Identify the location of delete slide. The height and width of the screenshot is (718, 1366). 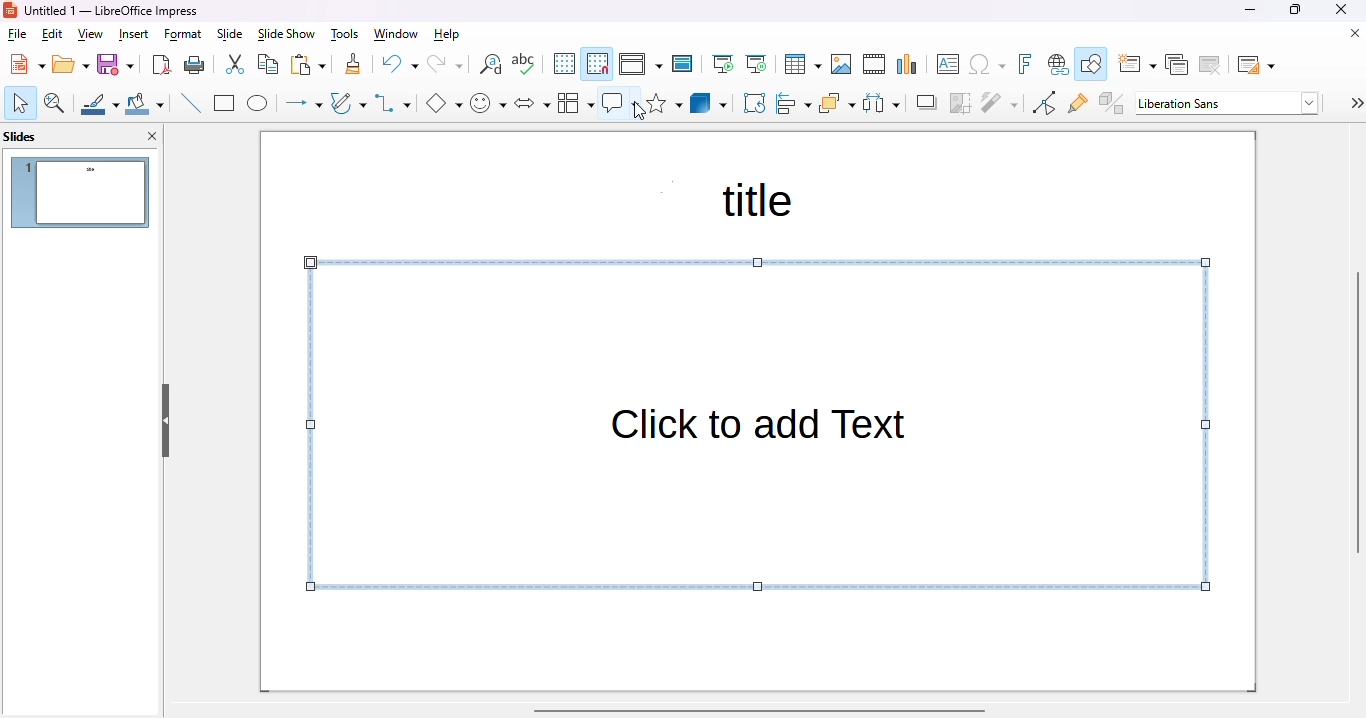
(1210, 65).